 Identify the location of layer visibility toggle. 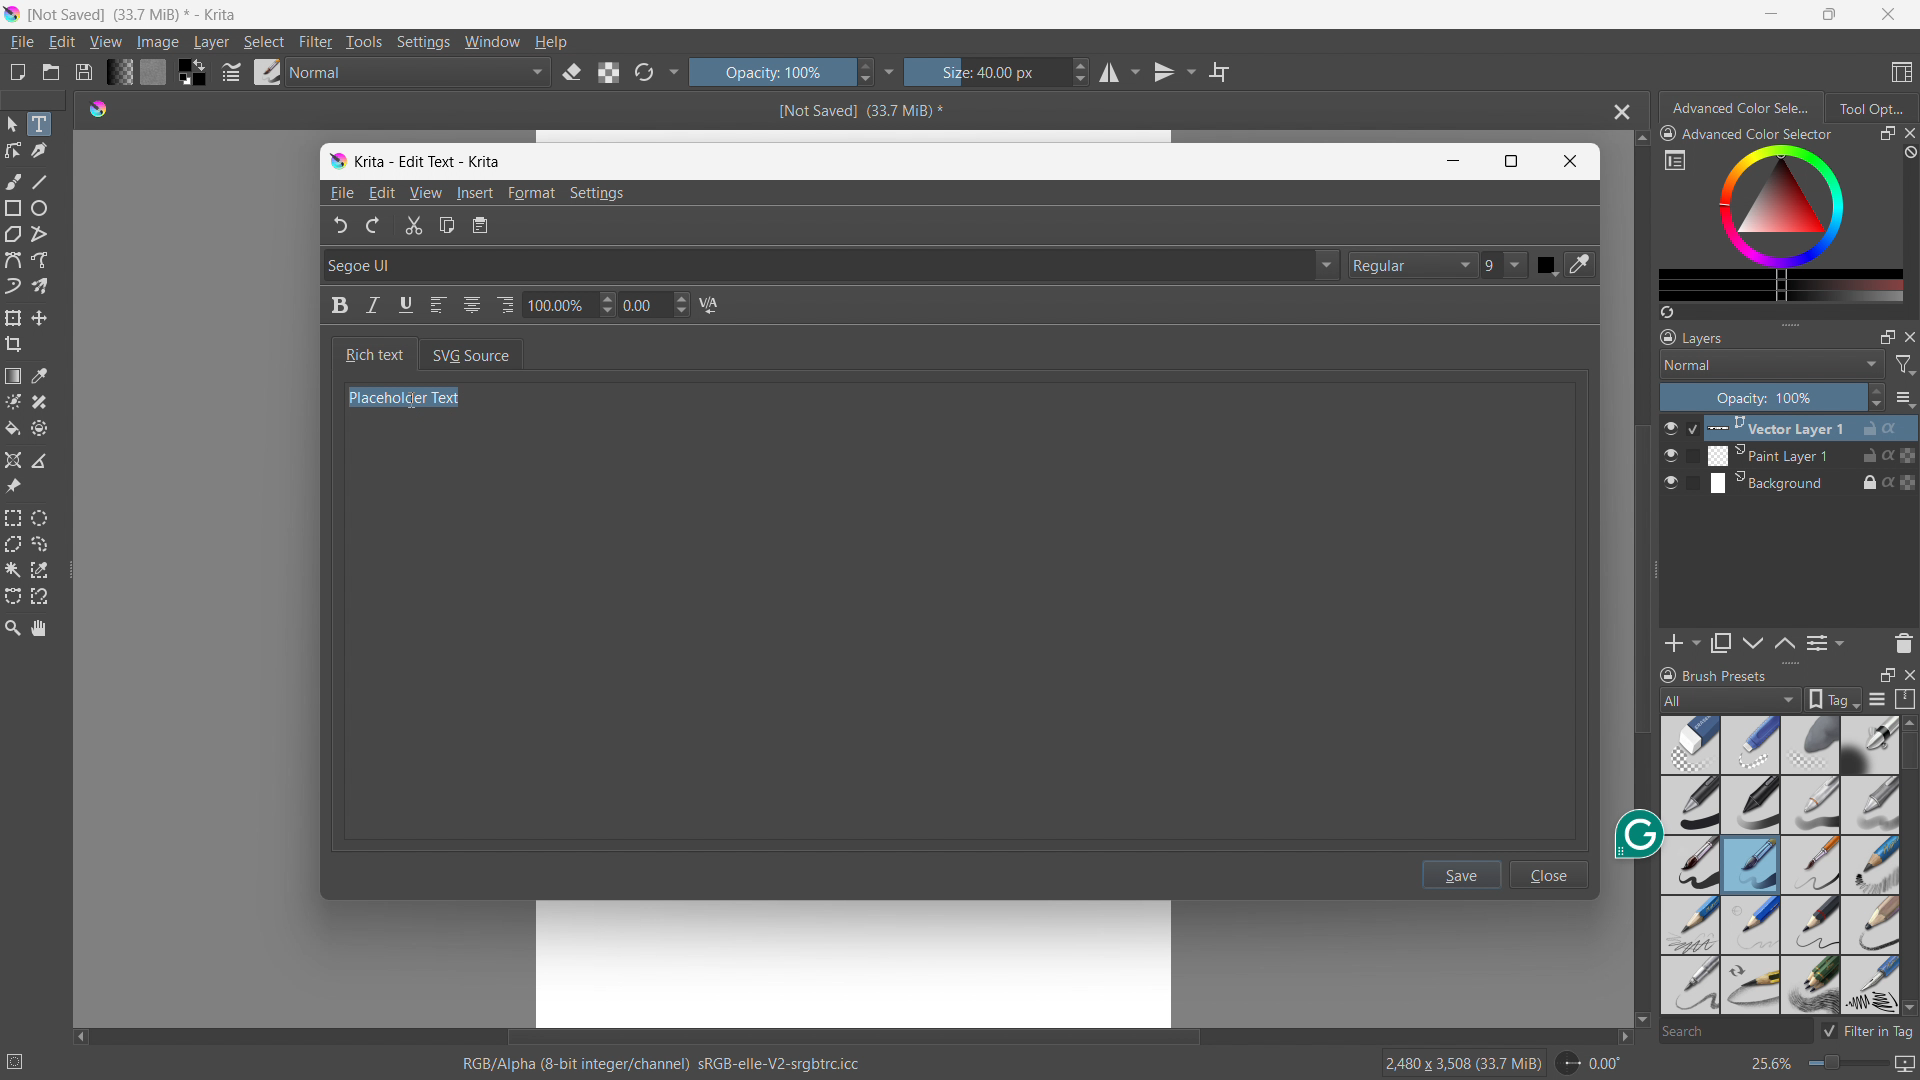
(1671, 455).